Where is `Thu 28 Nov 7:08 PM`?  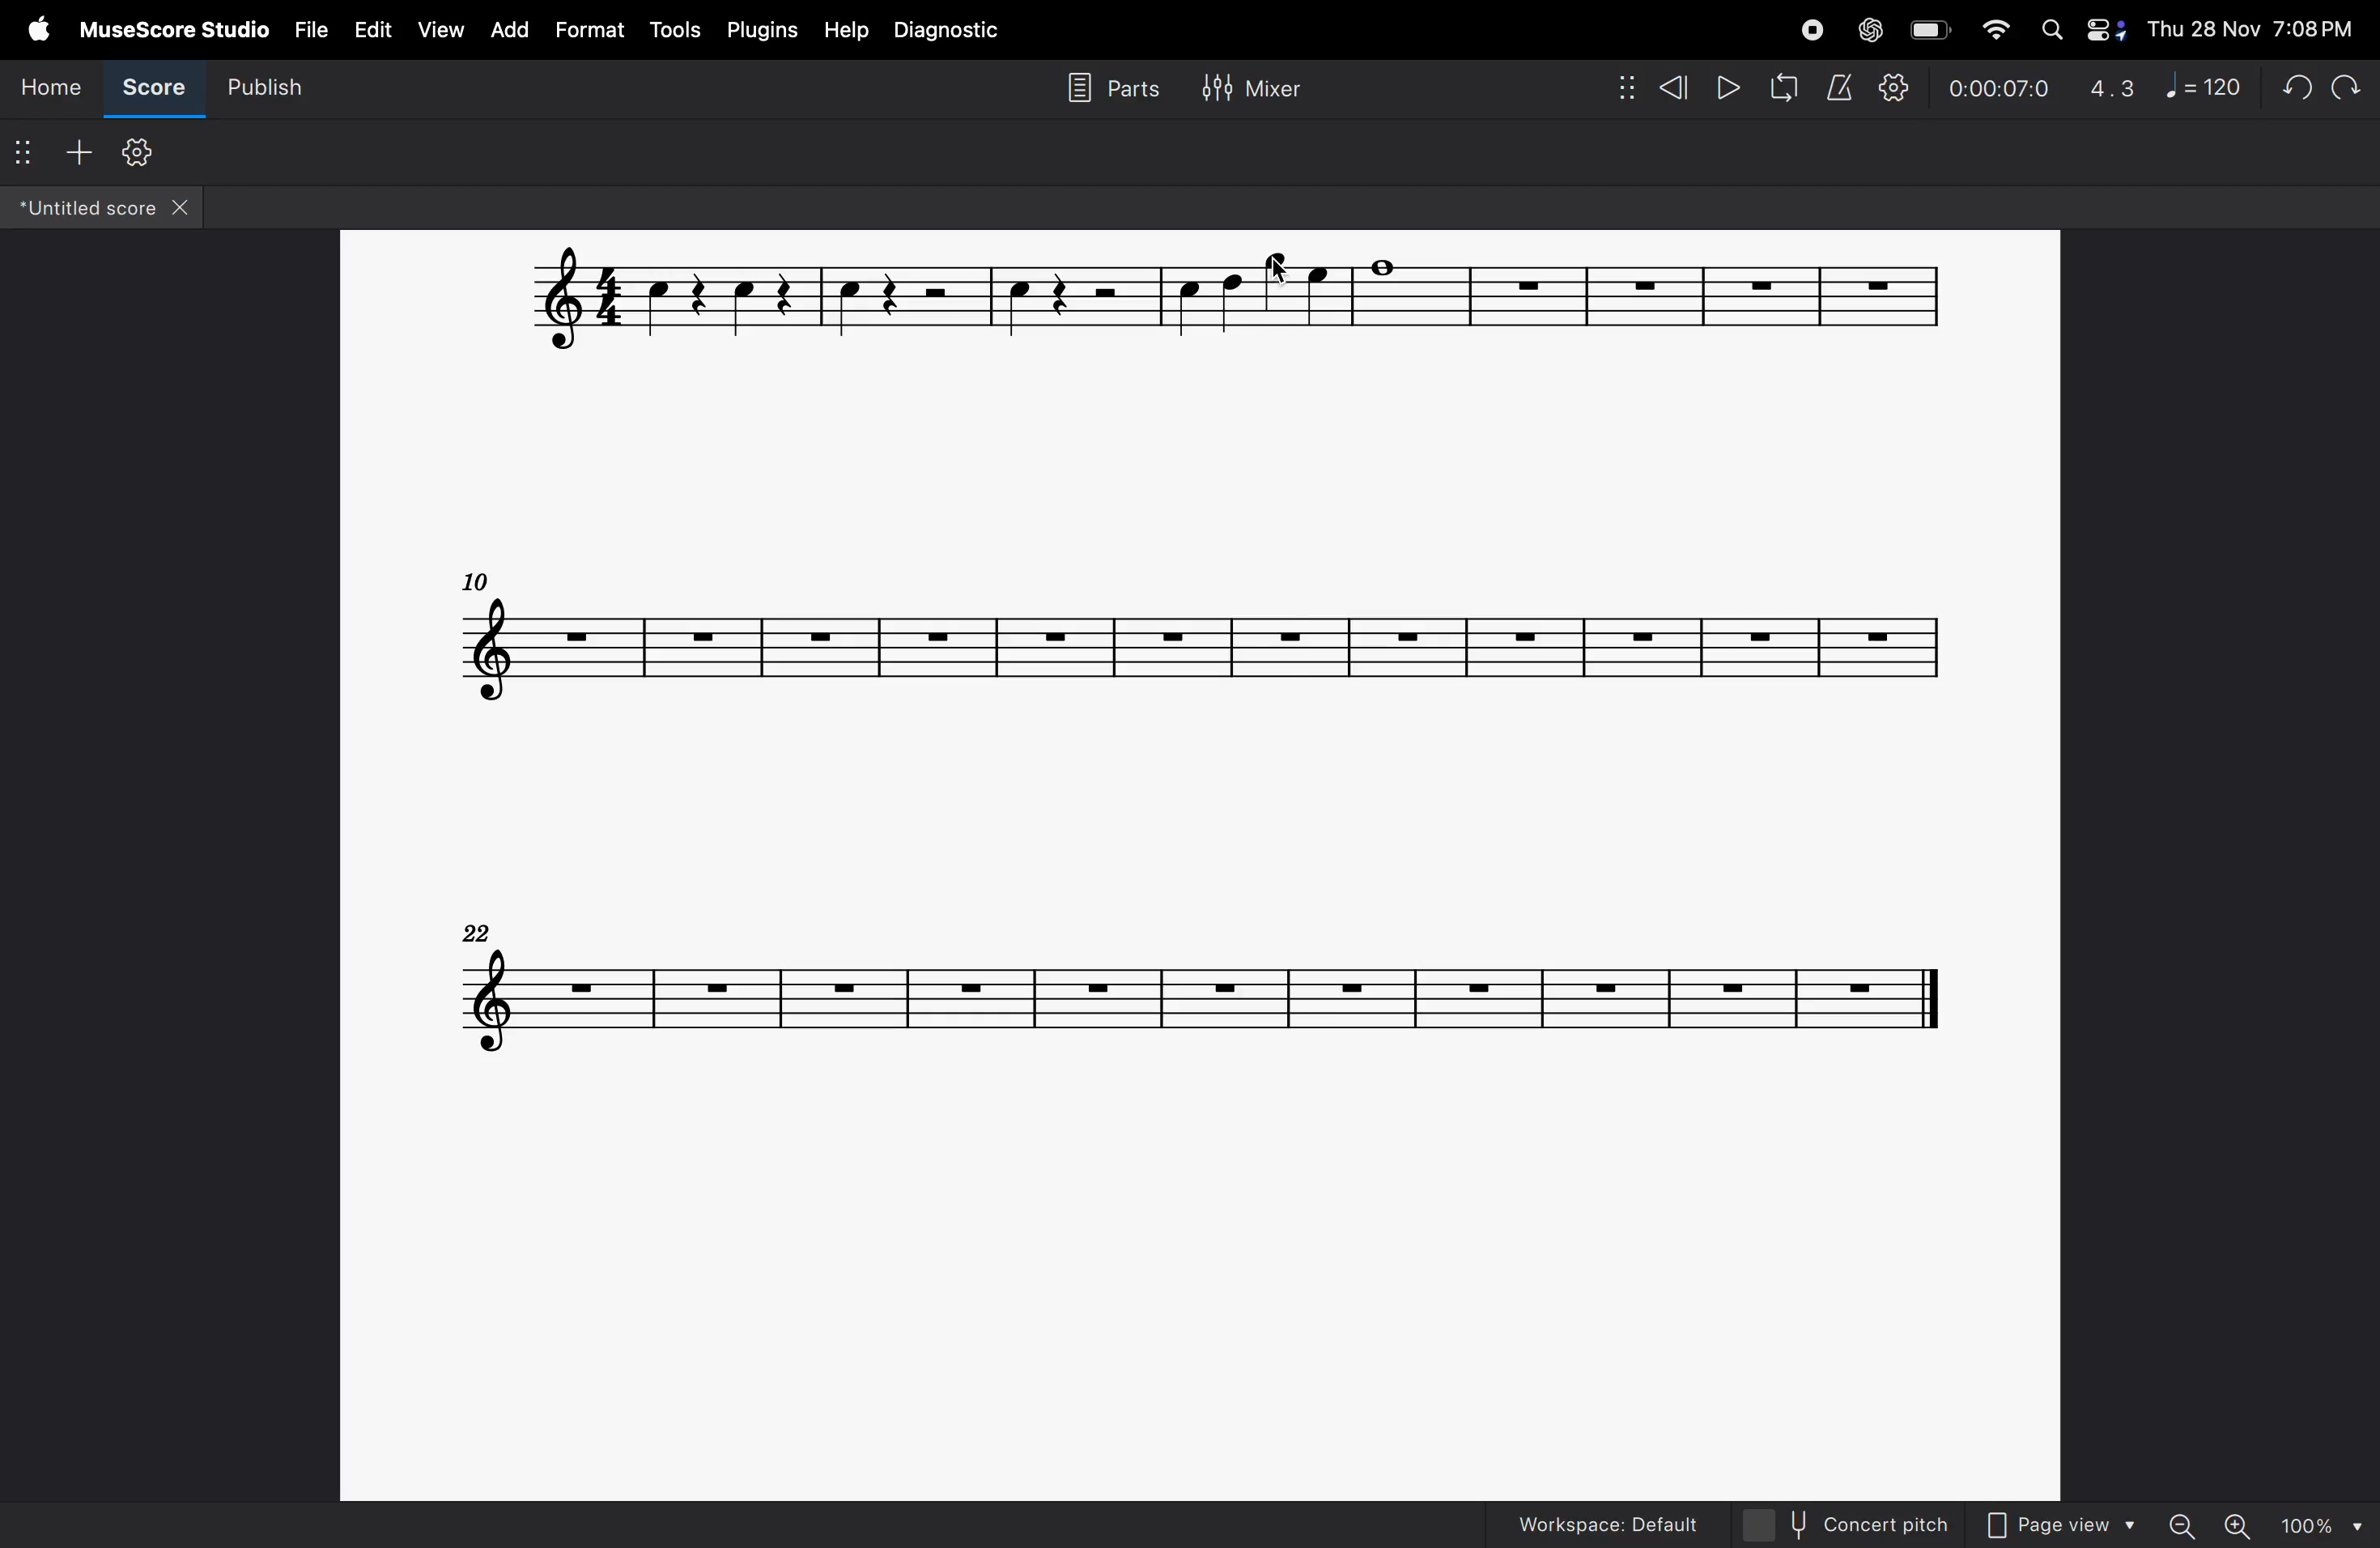 Thu 28 Nov 7:08 PM is located at coordinates (2253, 29).